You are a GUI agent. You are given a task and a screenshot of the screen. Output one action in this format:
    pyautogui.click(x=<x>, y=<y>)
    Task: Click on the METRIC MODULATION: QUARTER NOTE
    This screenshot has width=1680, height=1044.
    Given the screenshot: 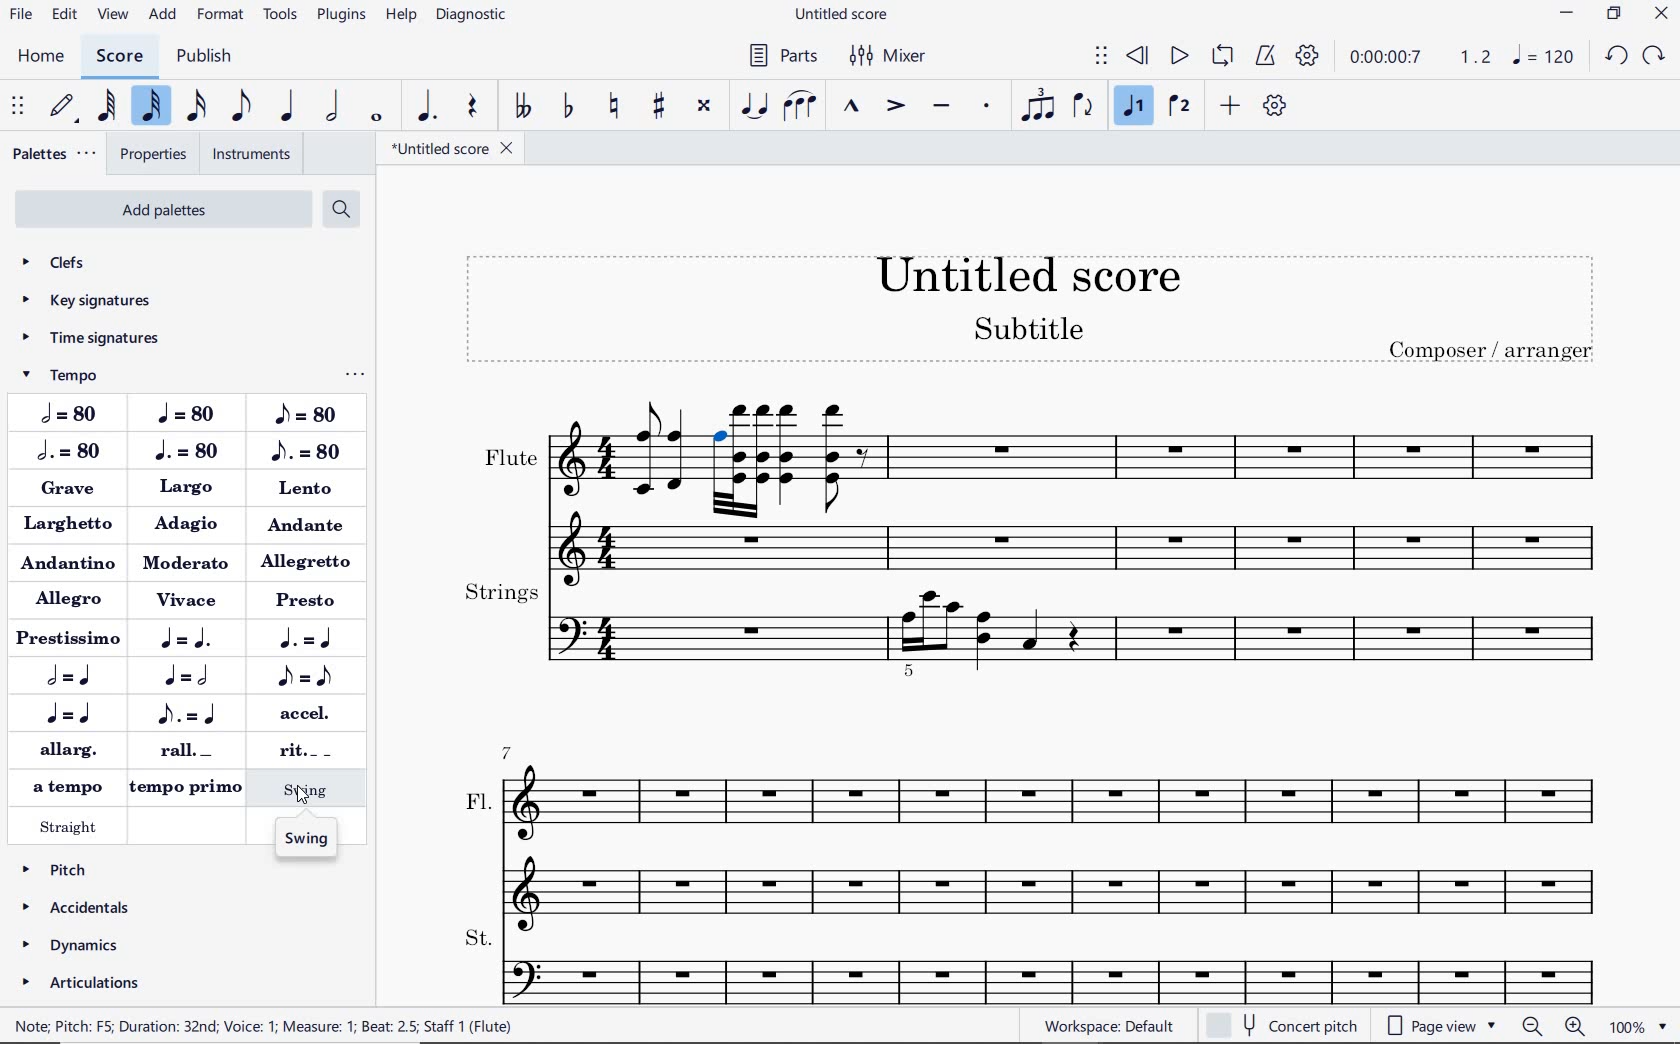 What is the action you would take?
    pyautogui.click(x=74, y=714)
    